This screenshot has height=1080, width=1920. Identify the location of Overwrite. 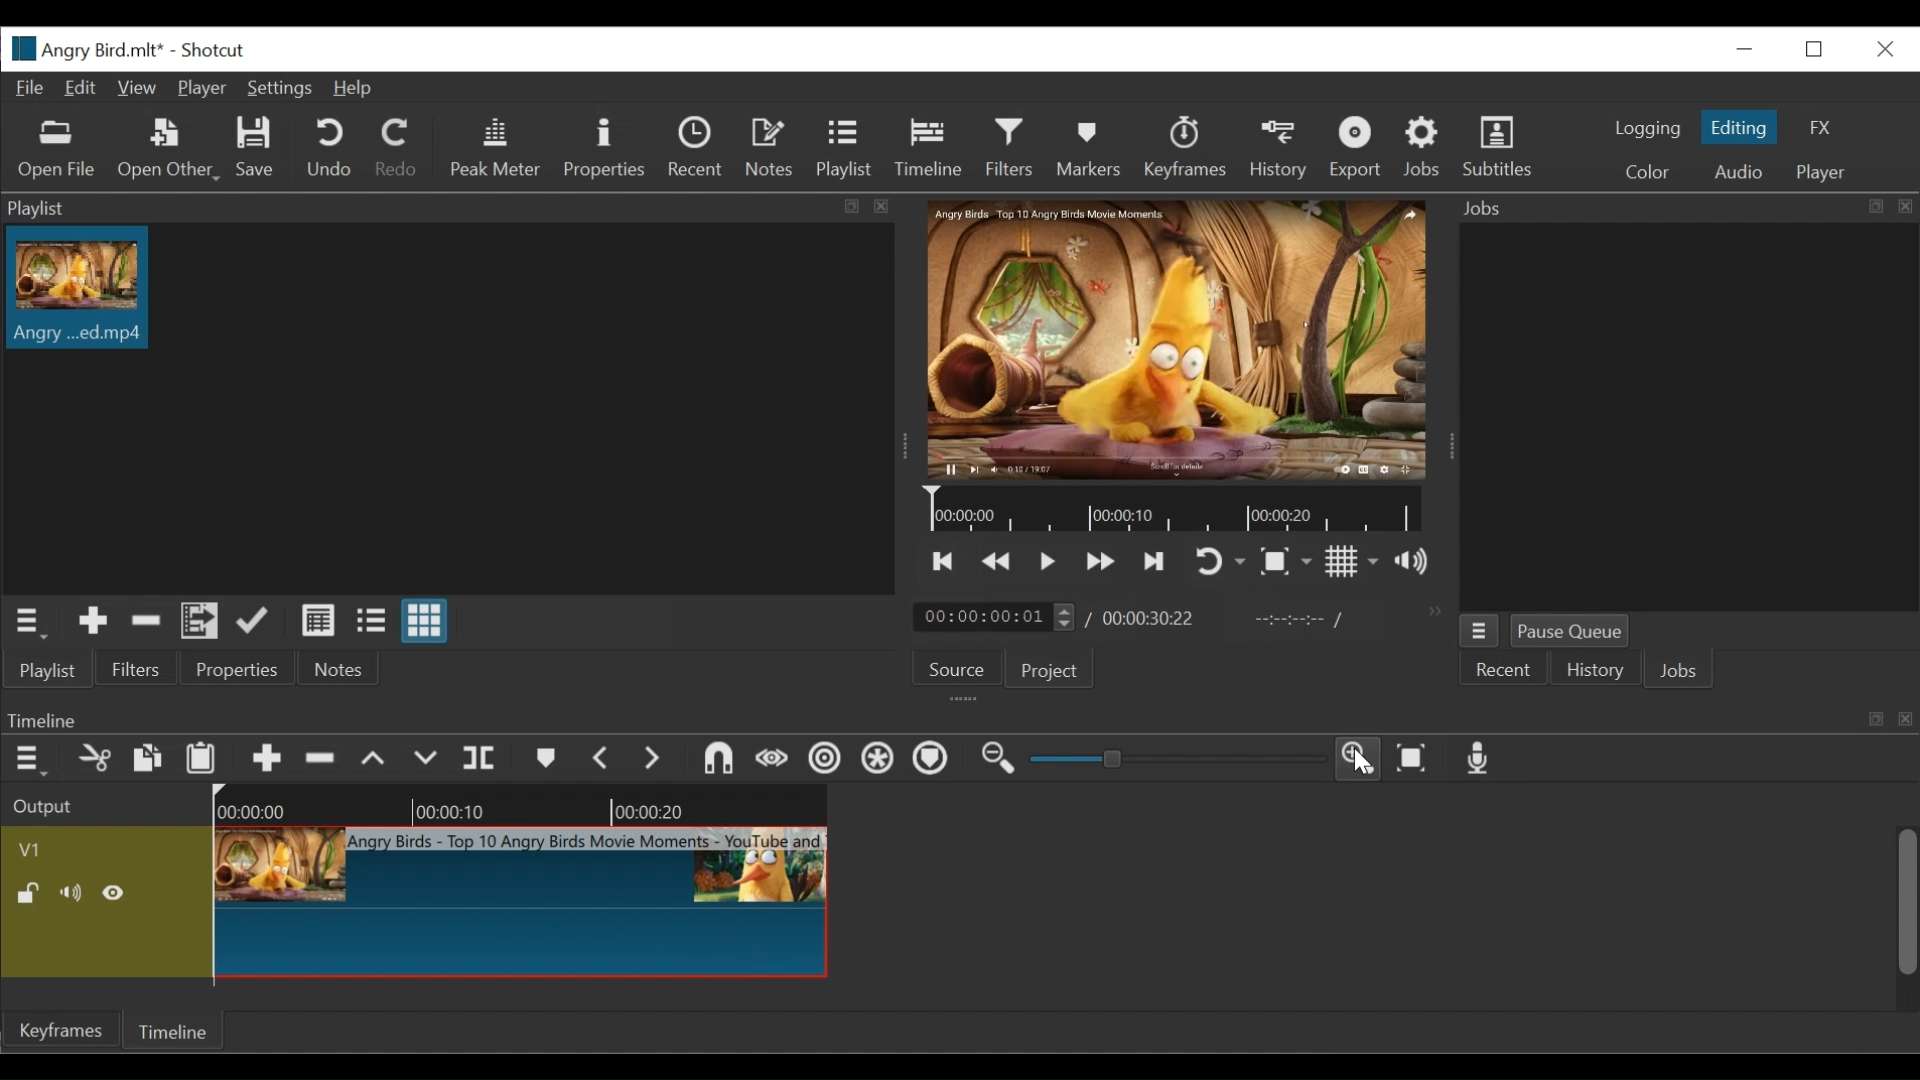
(429, 759).